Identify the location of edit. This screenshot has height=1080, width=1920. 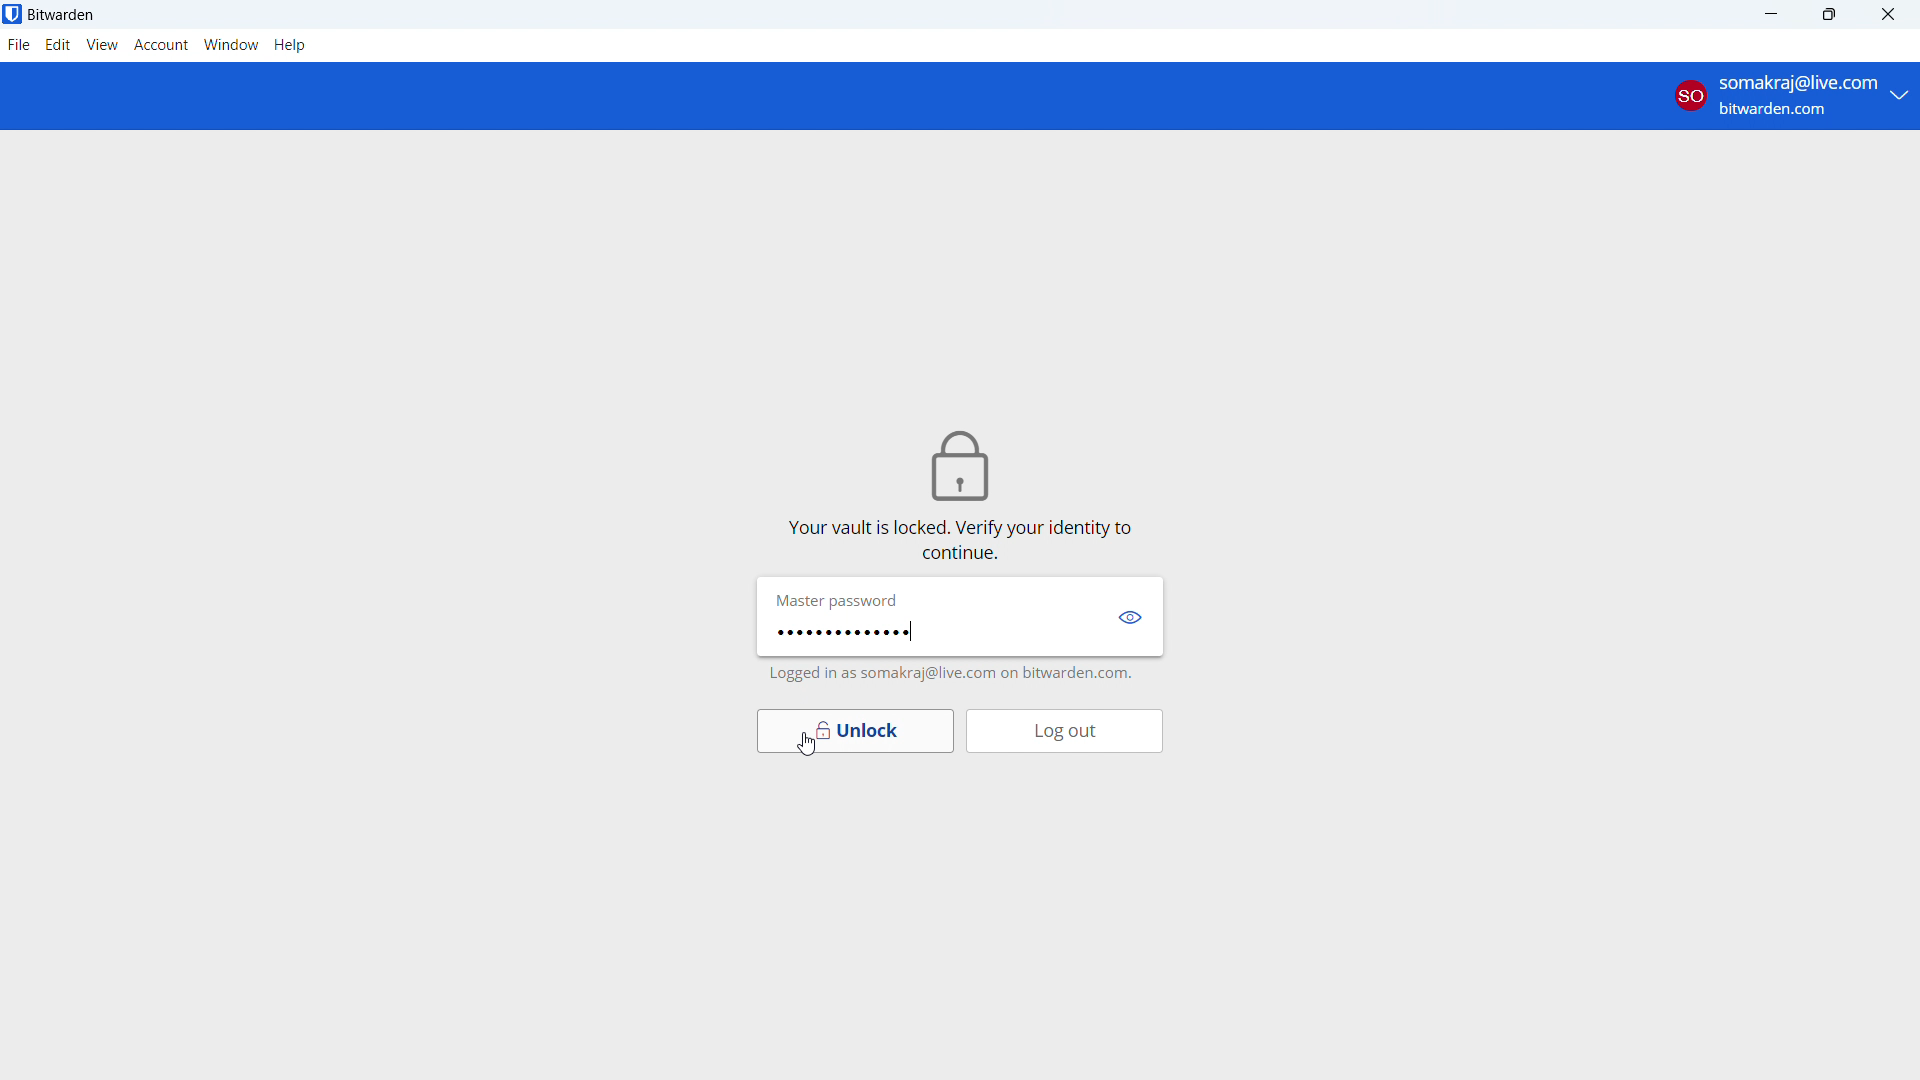
(58, 45).